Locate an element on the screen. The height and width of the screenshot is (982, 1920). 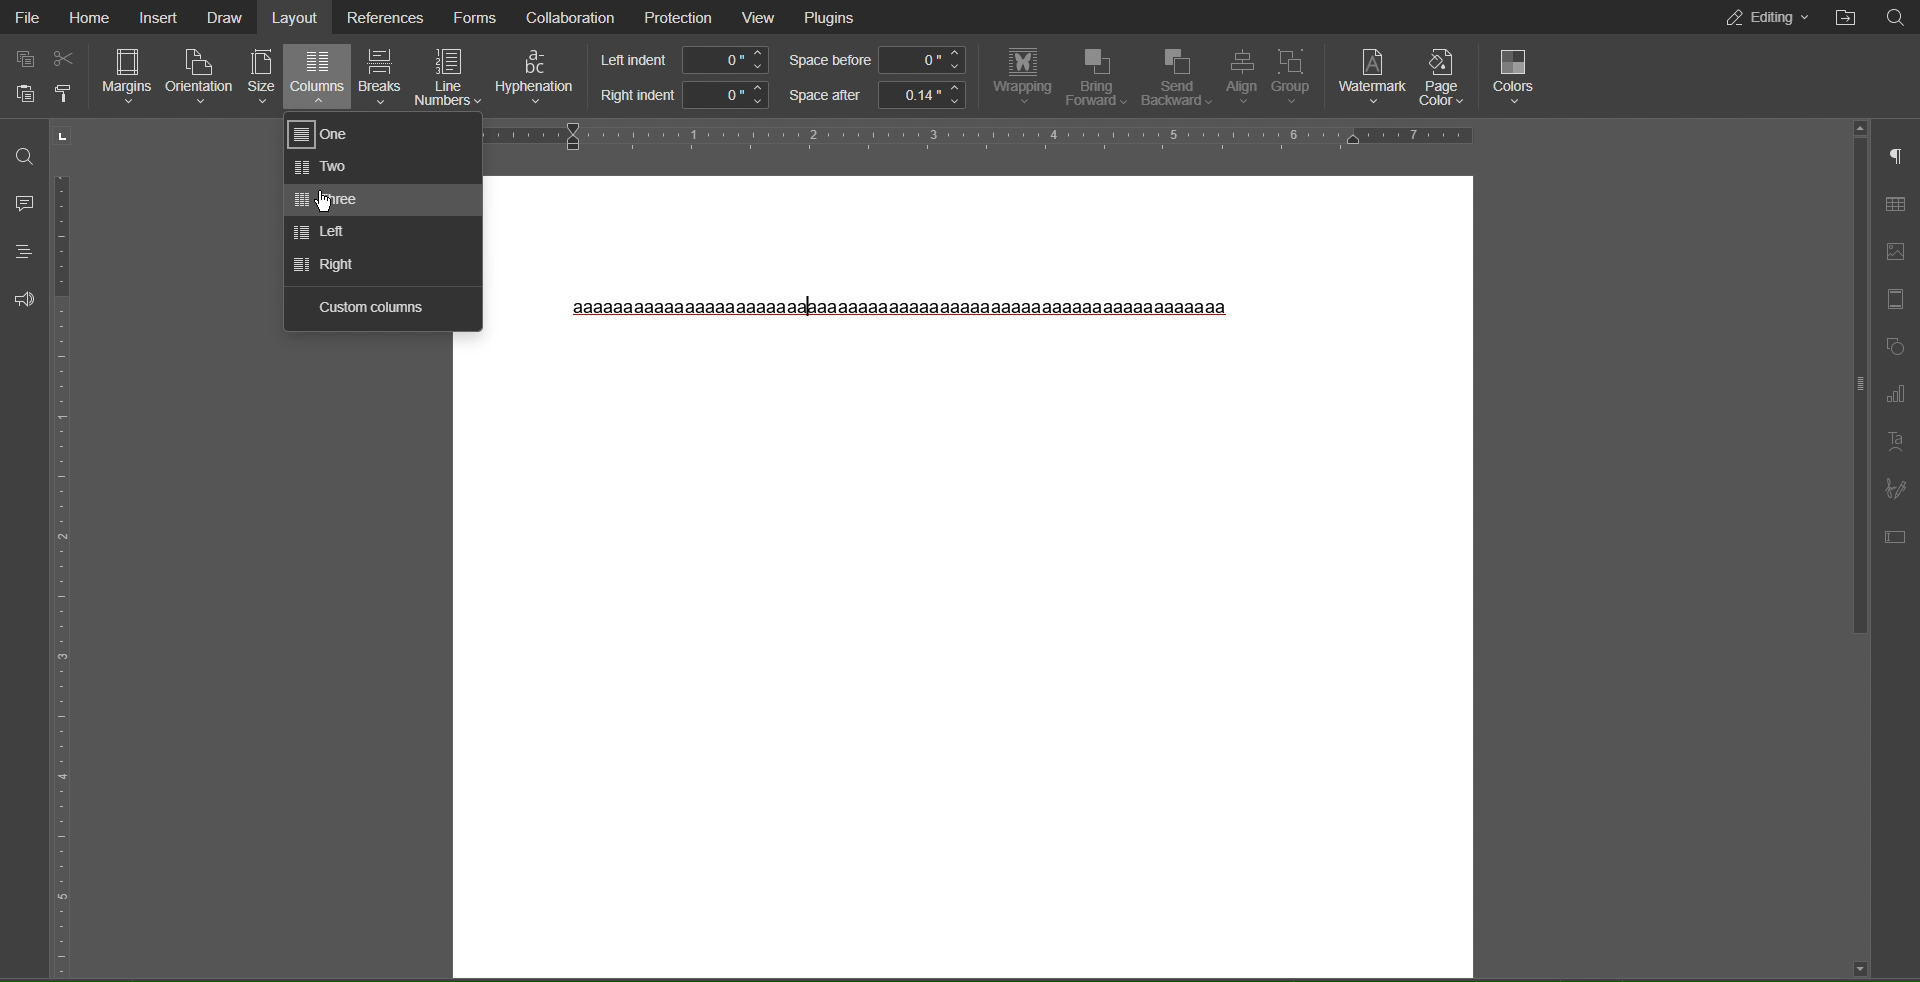
Left is located at coordinates (324, 233).